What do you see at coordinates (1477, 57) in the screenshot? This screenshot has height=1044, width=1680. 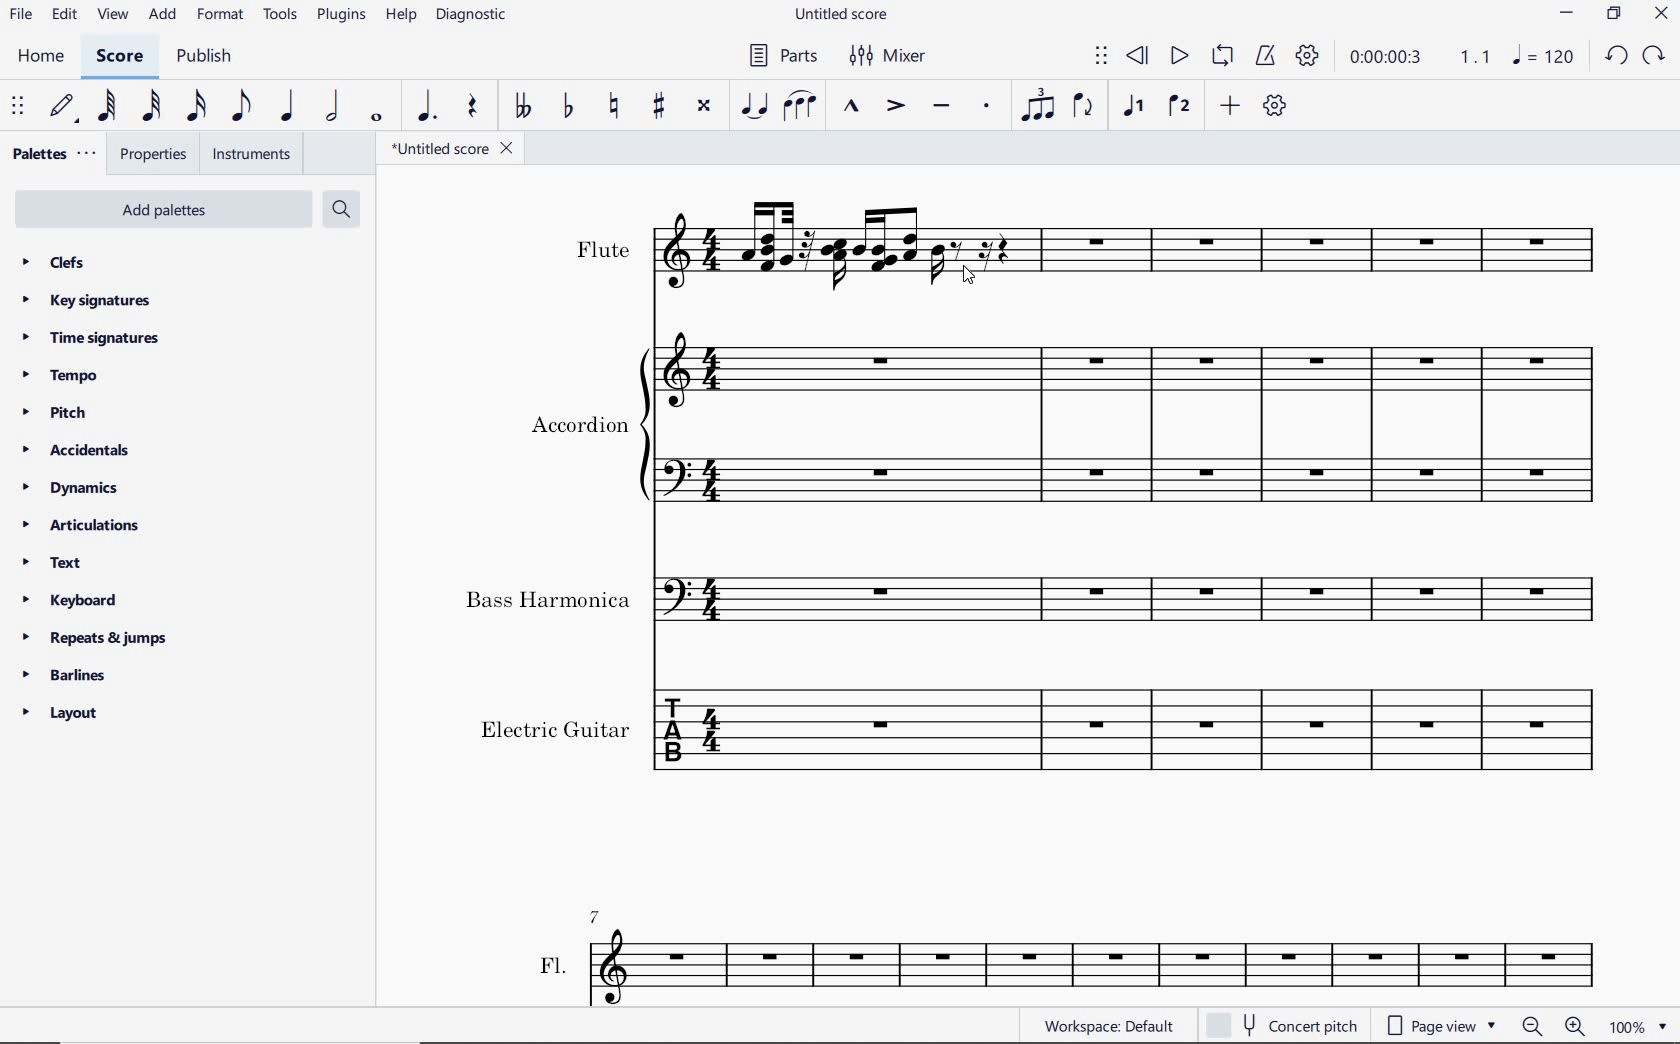 I see `Playback speed` at bounding box center [1477, 57].